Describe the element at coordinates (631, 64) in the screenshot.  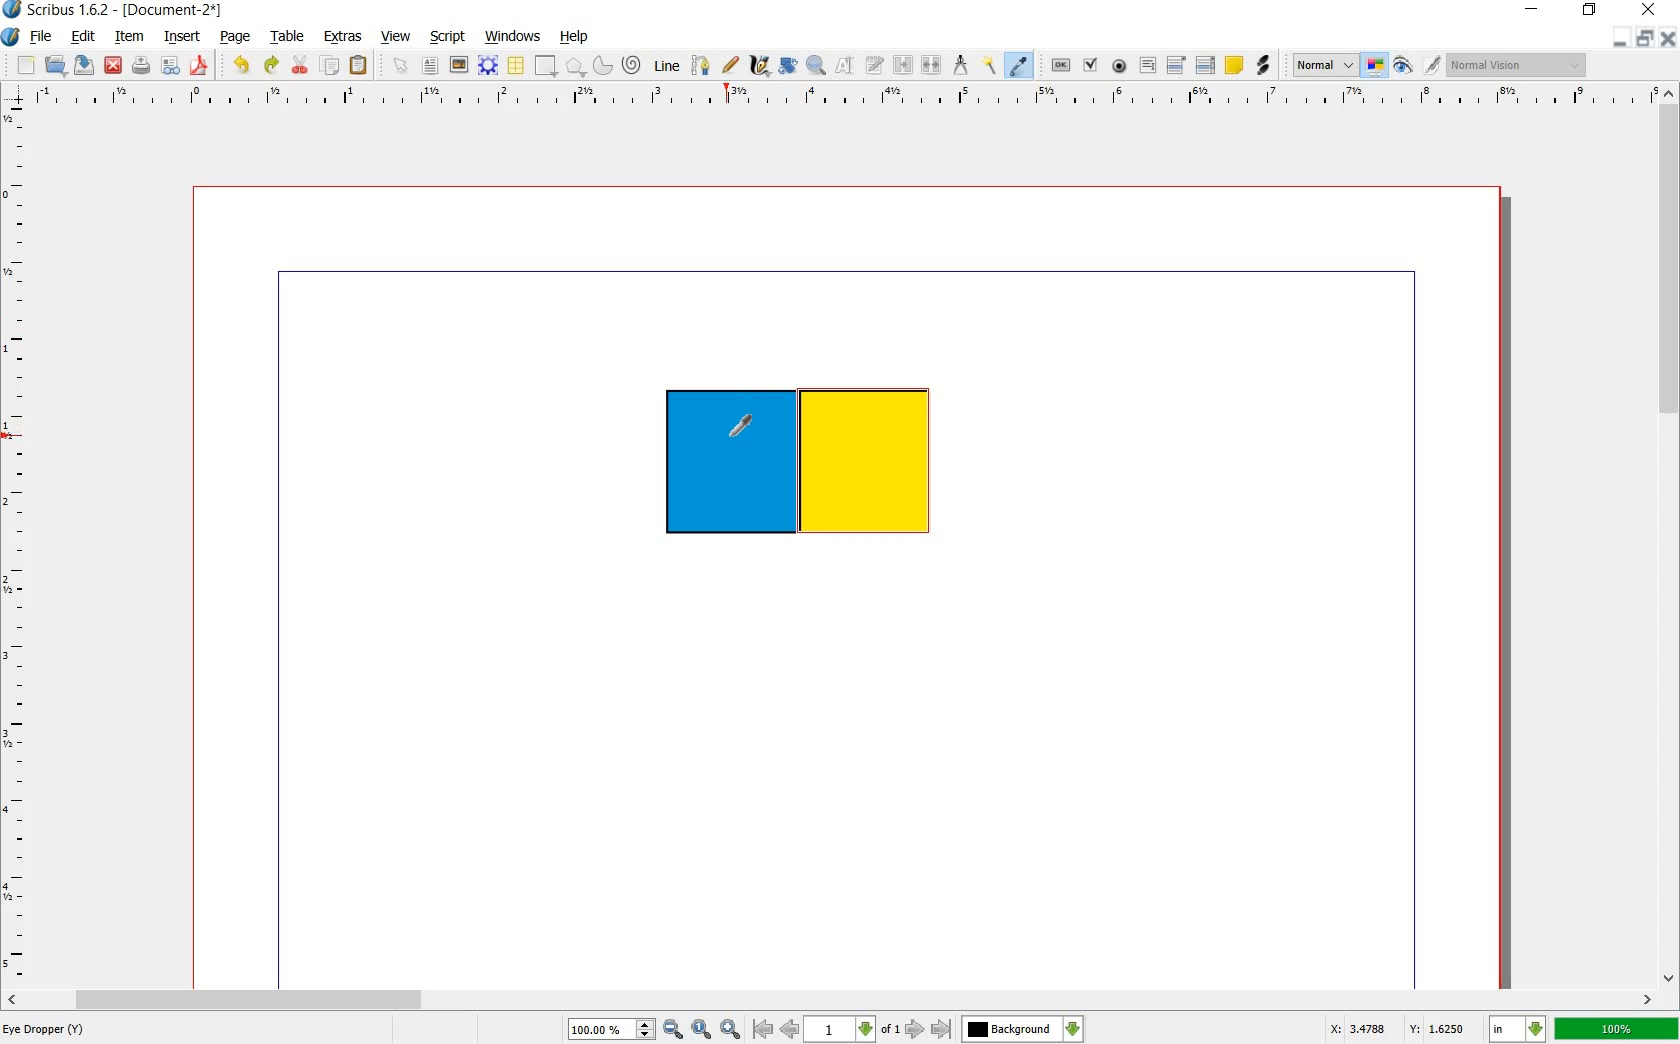
I see `spiral` at that location.